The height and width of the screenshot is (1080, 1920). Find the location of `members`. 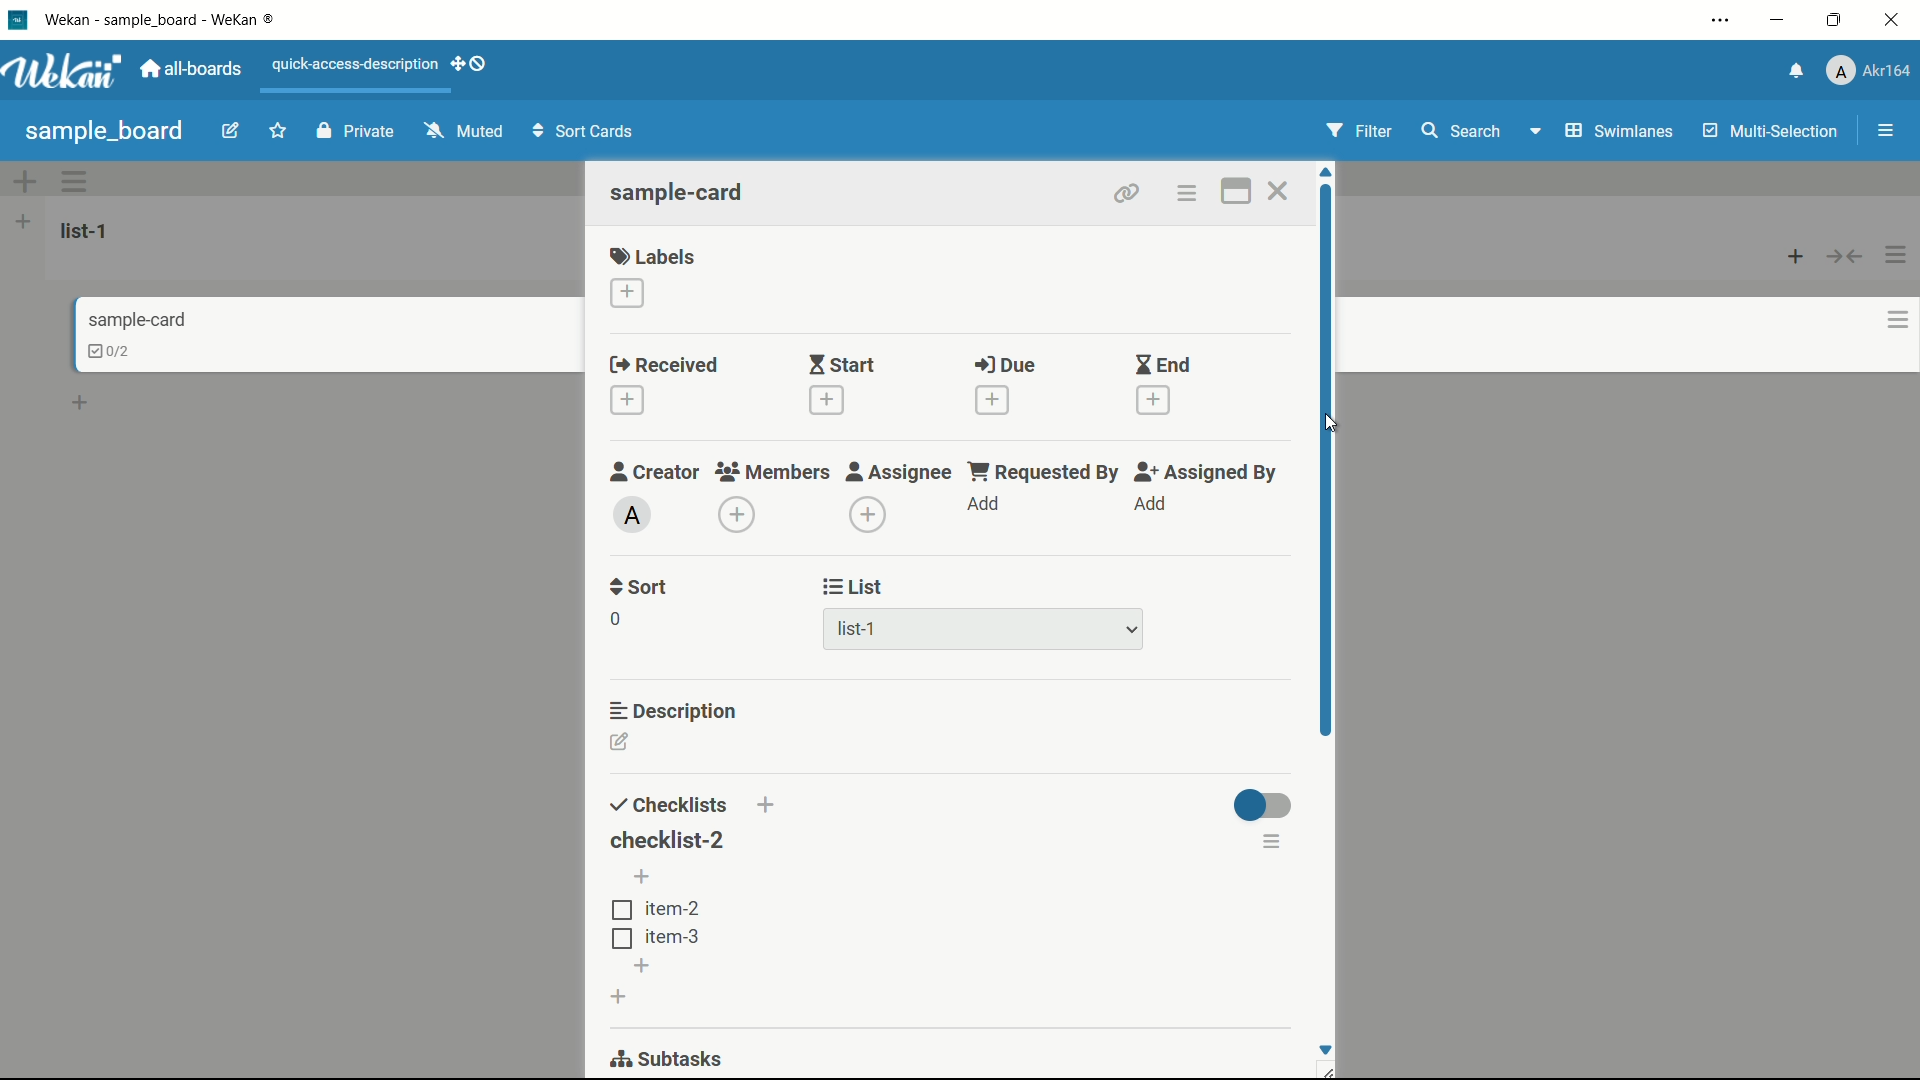

members is located at coordinates (772, 473).